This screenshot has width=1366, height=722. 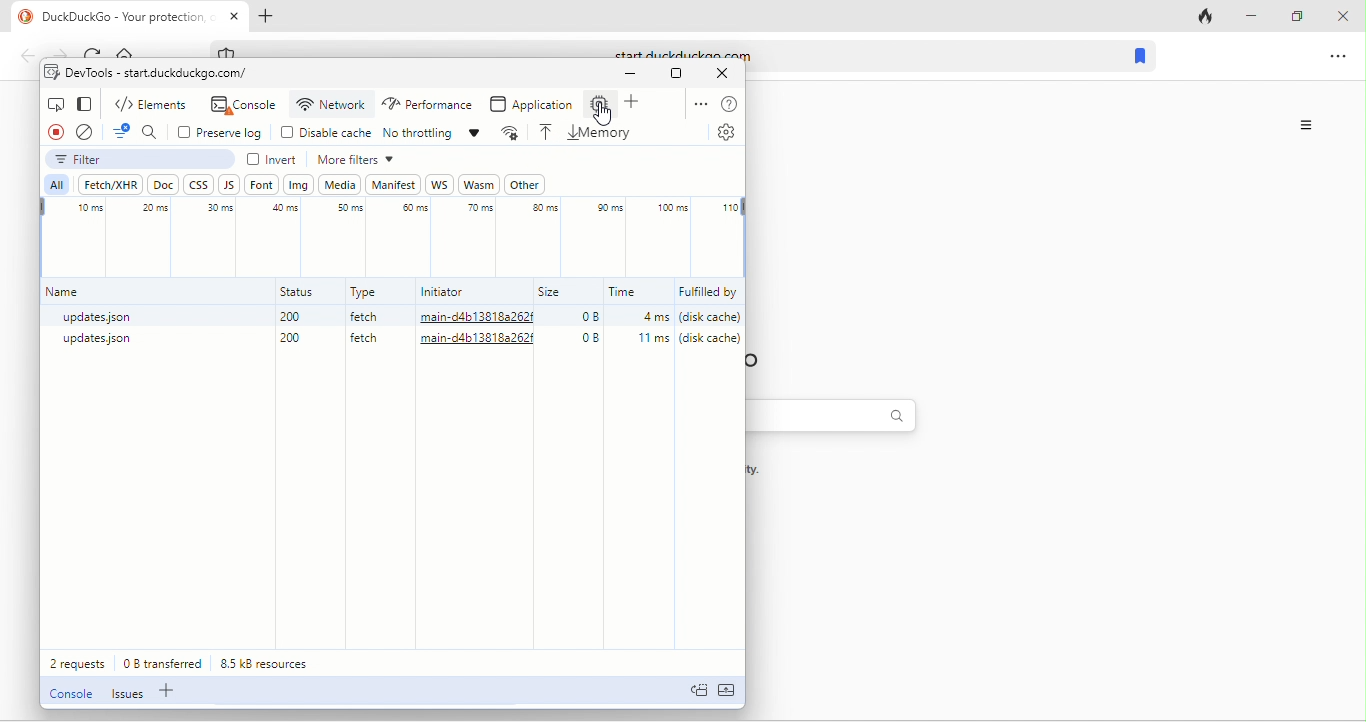 I want to click on 90 ms, so click(x=609, y=211).